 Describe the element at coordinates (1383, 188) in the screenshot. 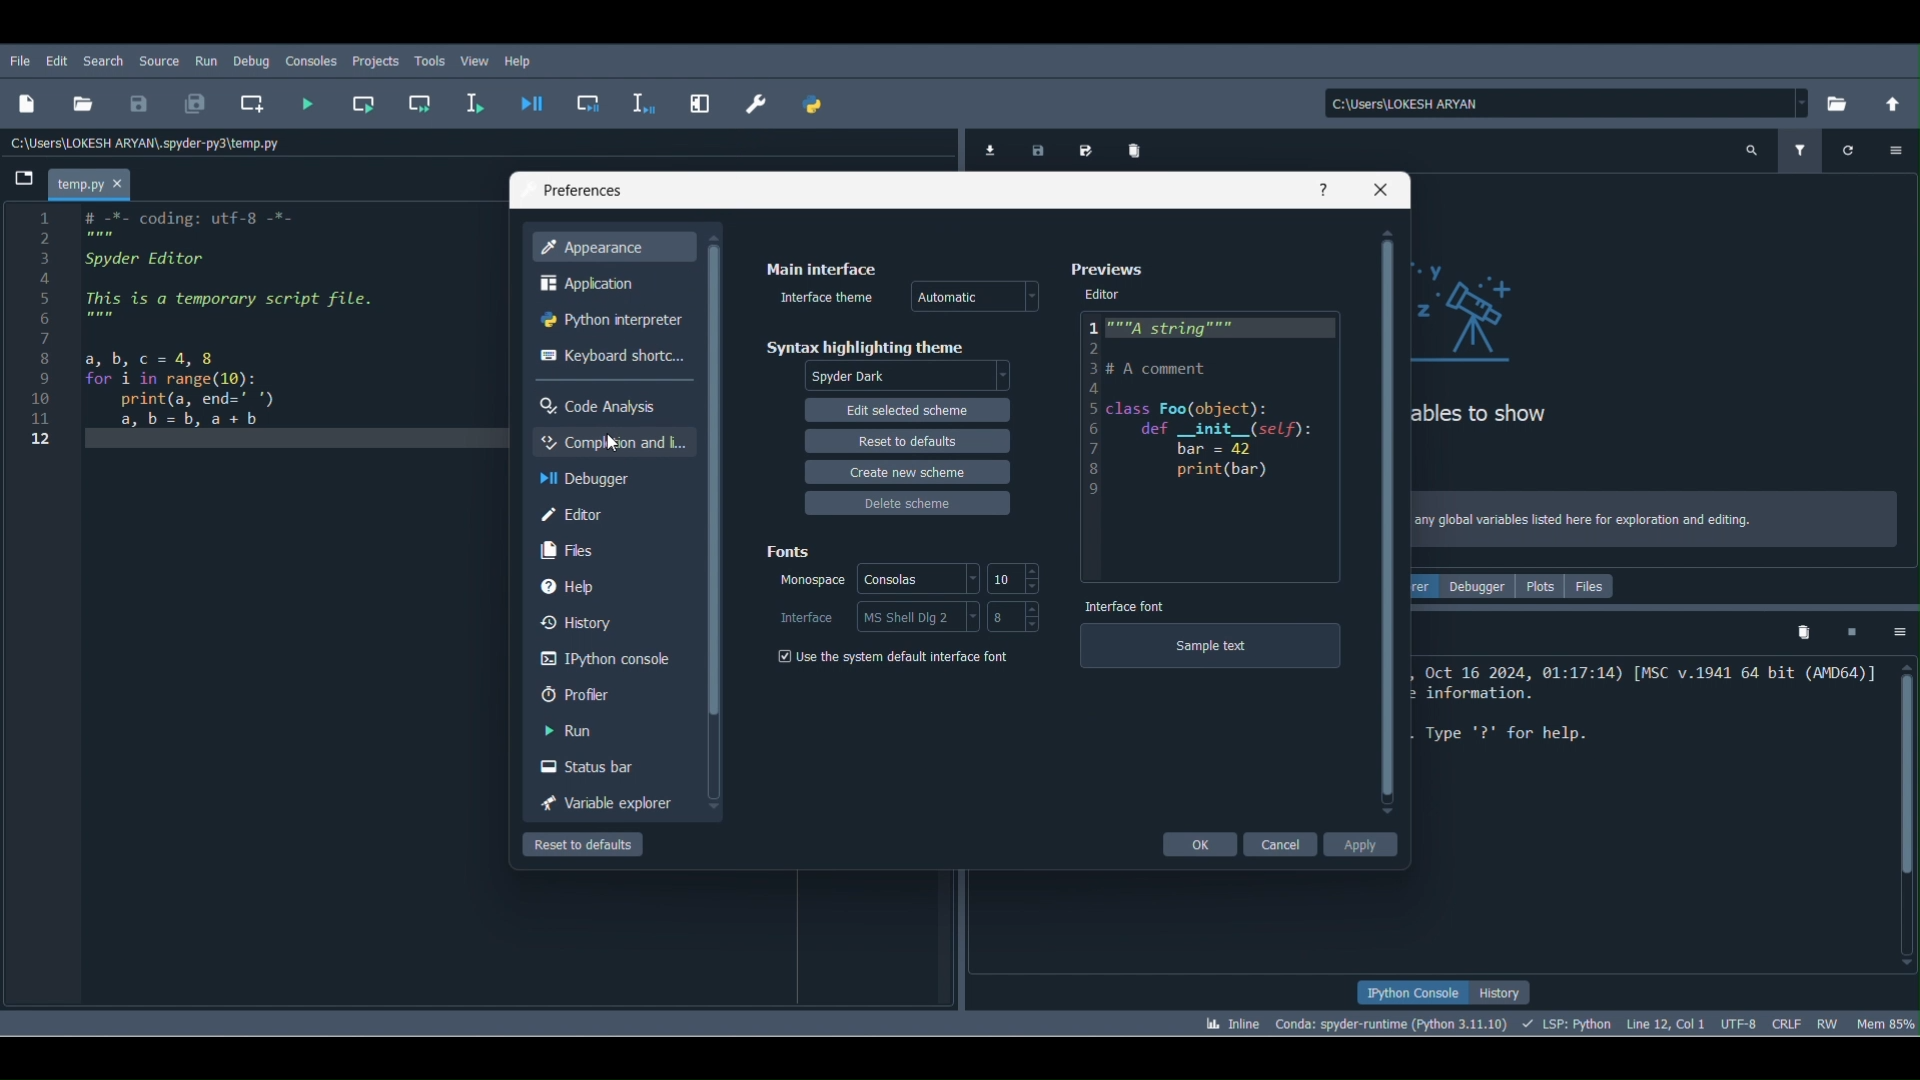

I see `Close` at that location.